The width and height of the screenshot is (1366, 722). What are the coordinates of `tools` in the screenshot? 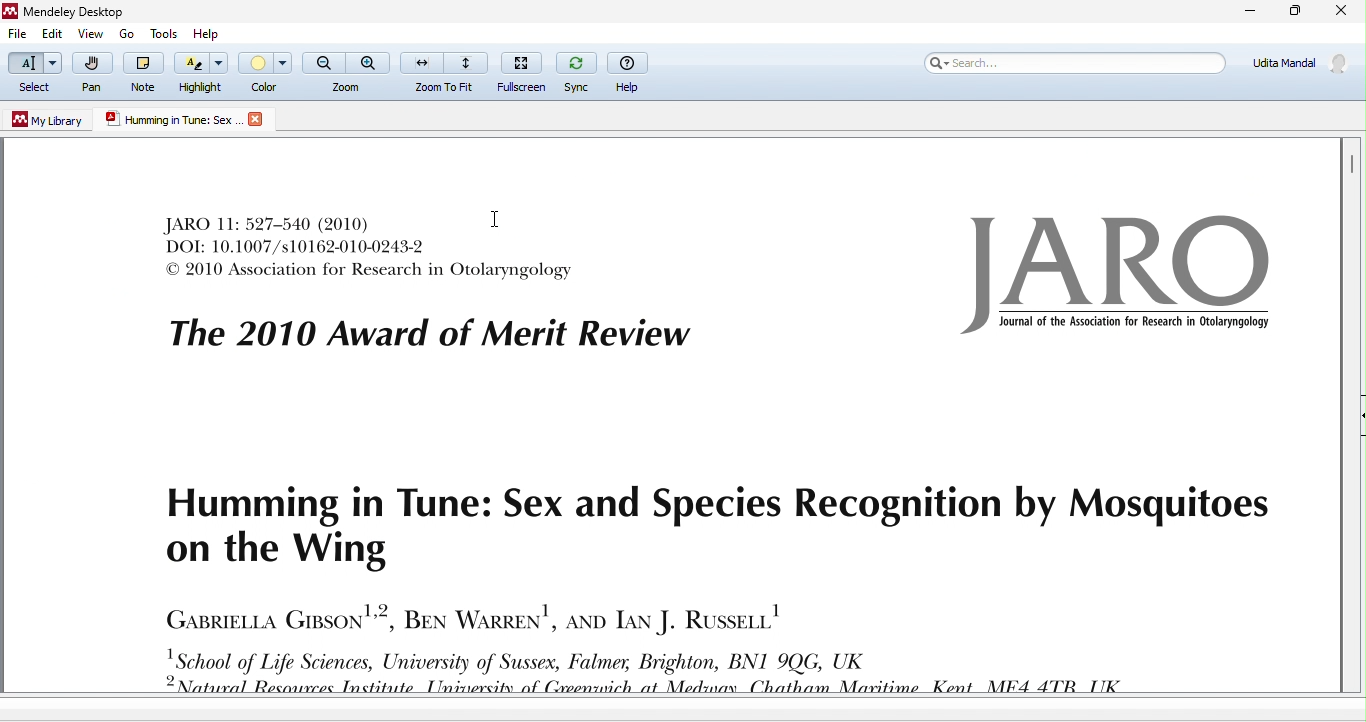 It's located at (162, 32).